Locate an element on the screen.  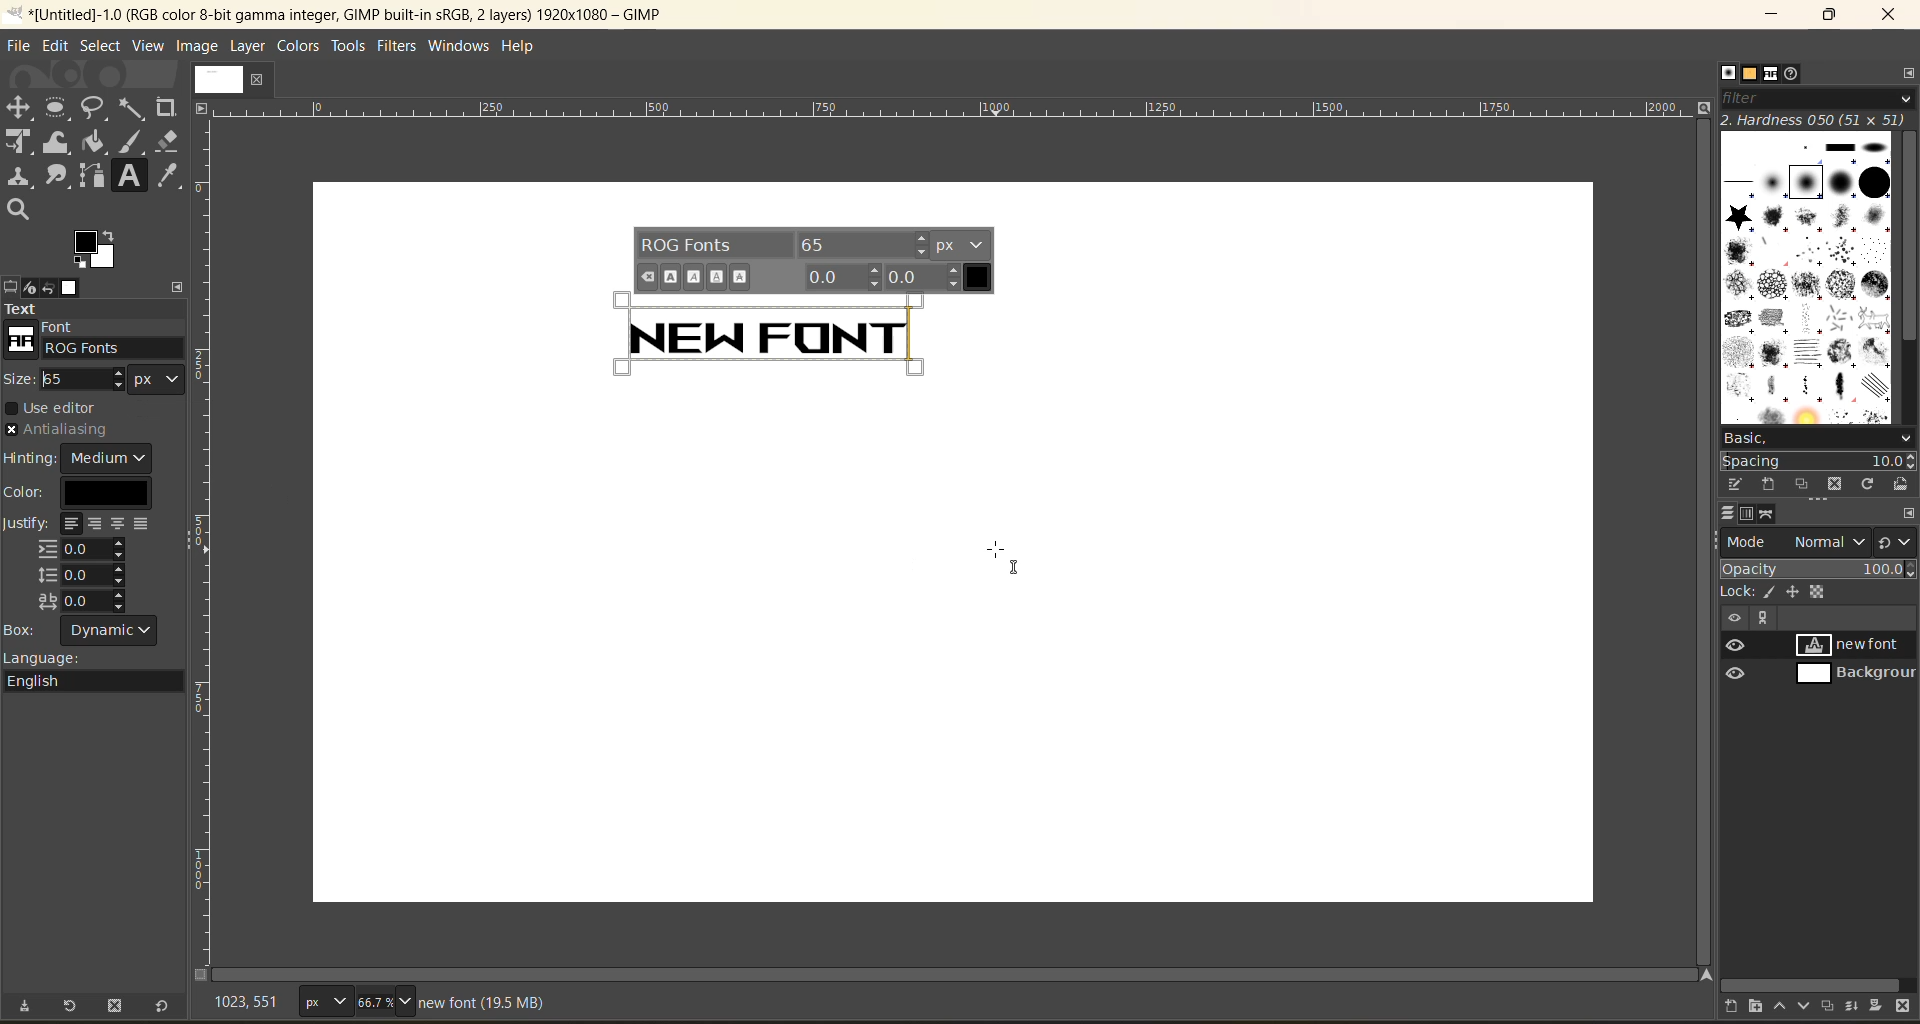
open brush as image is located at coordinates (1901, 484).